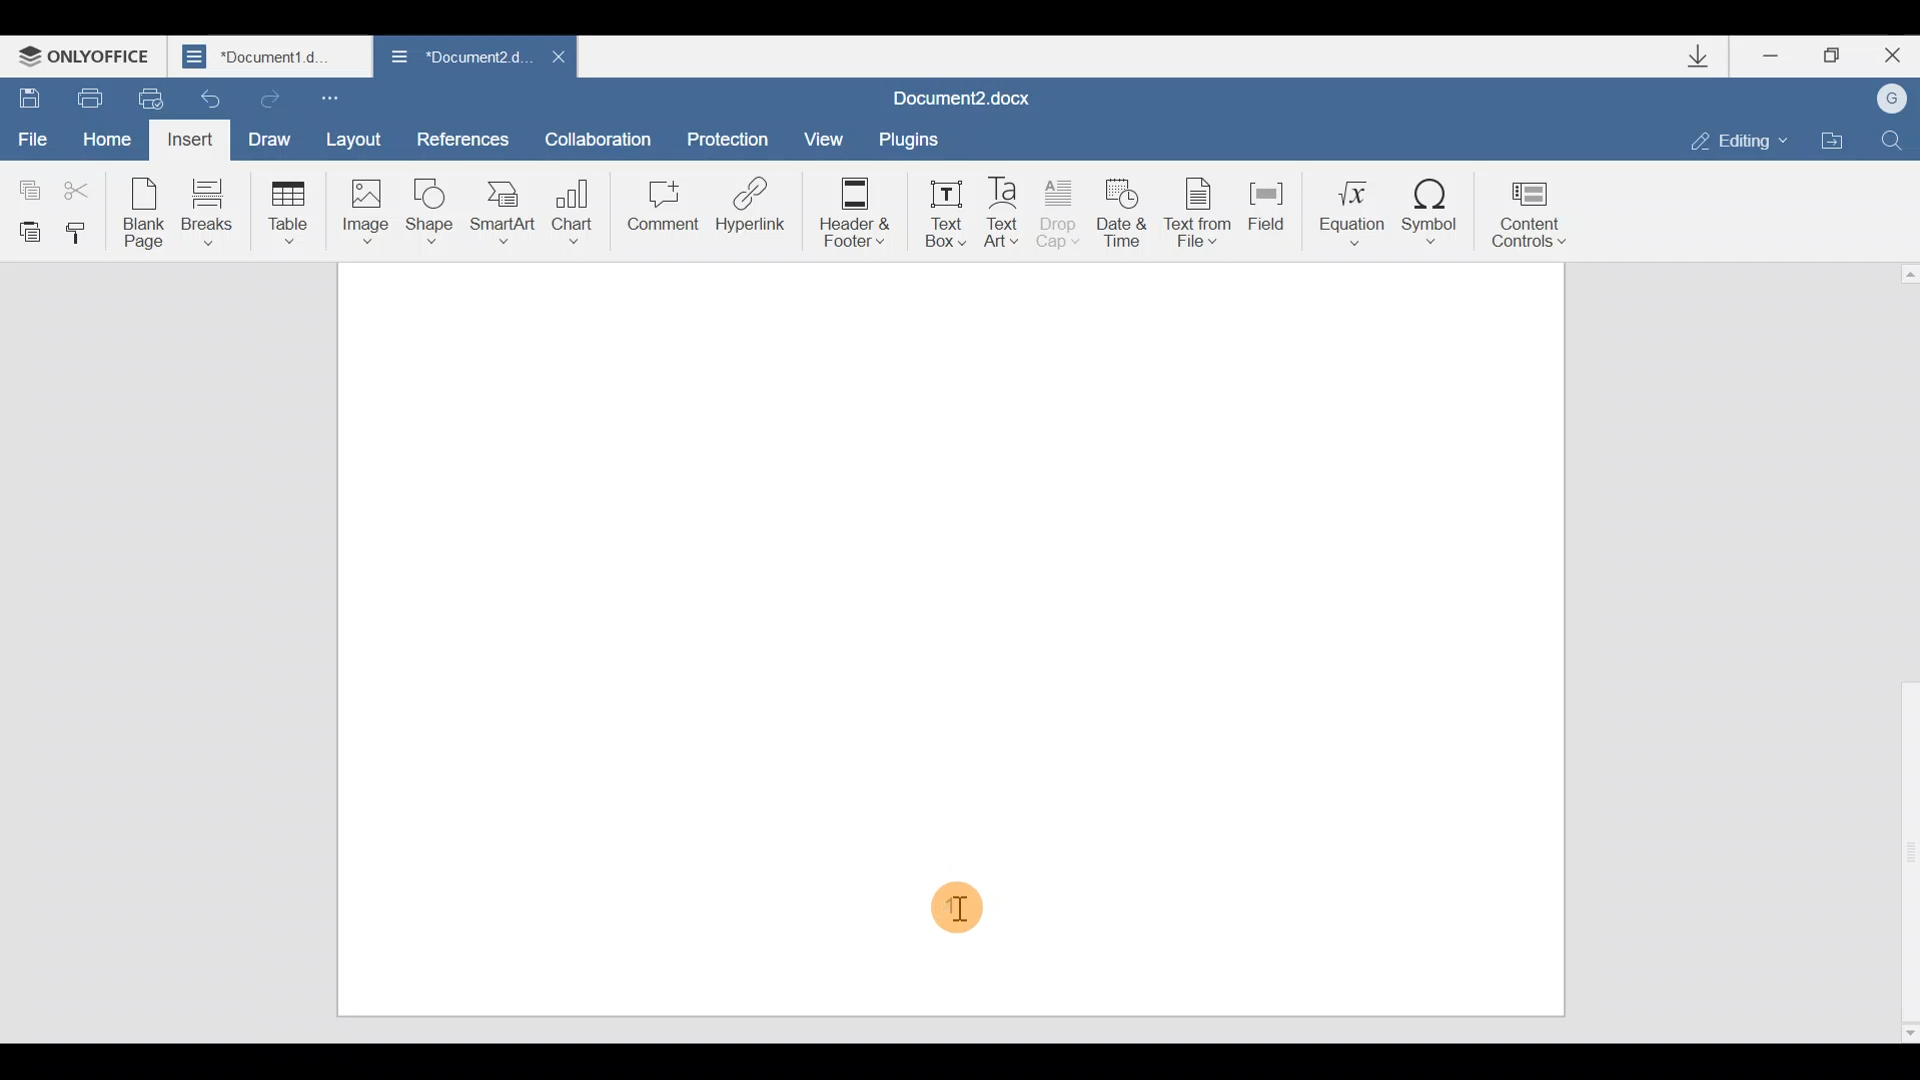 This screenshot has width=1920, height=1080. What do you see at coordinates (432, 209) in the screenshot?
I see `Shape` at bounding box center [432, 209].